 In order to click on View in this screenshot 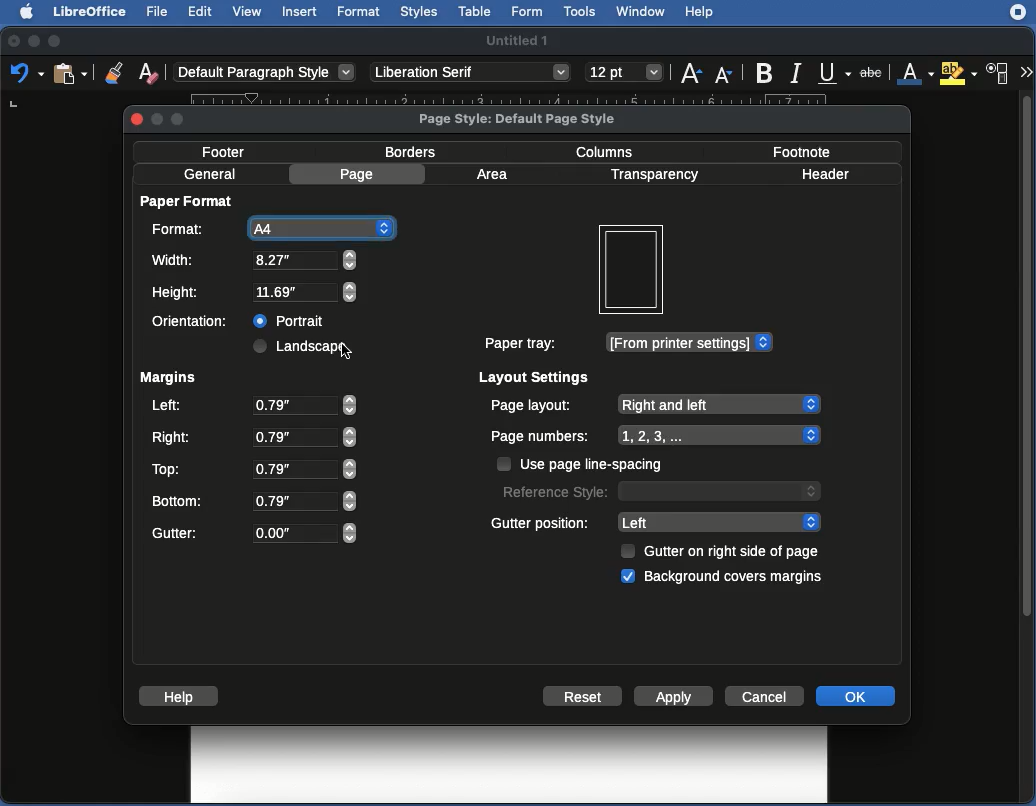, I will do `click(635, 270)`.